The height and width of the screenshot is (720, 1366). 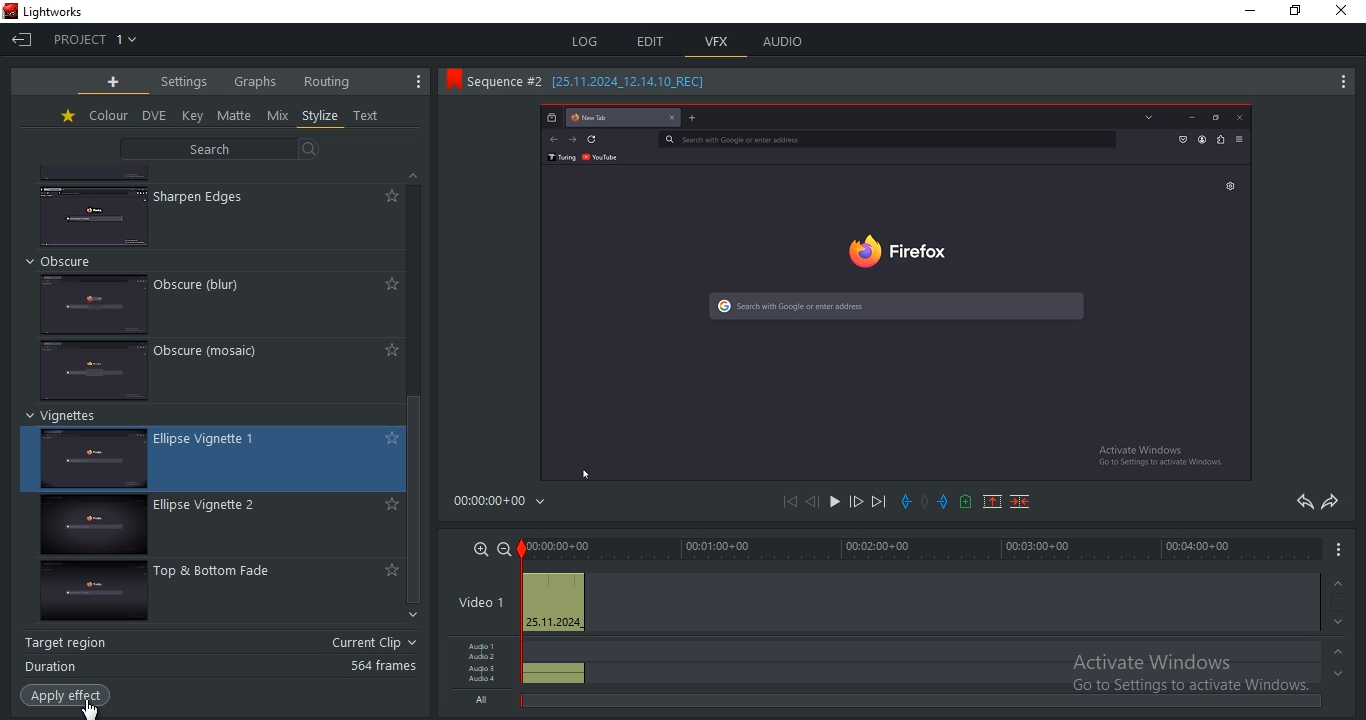 I want to click on undo, so click(x=1299, y=503).